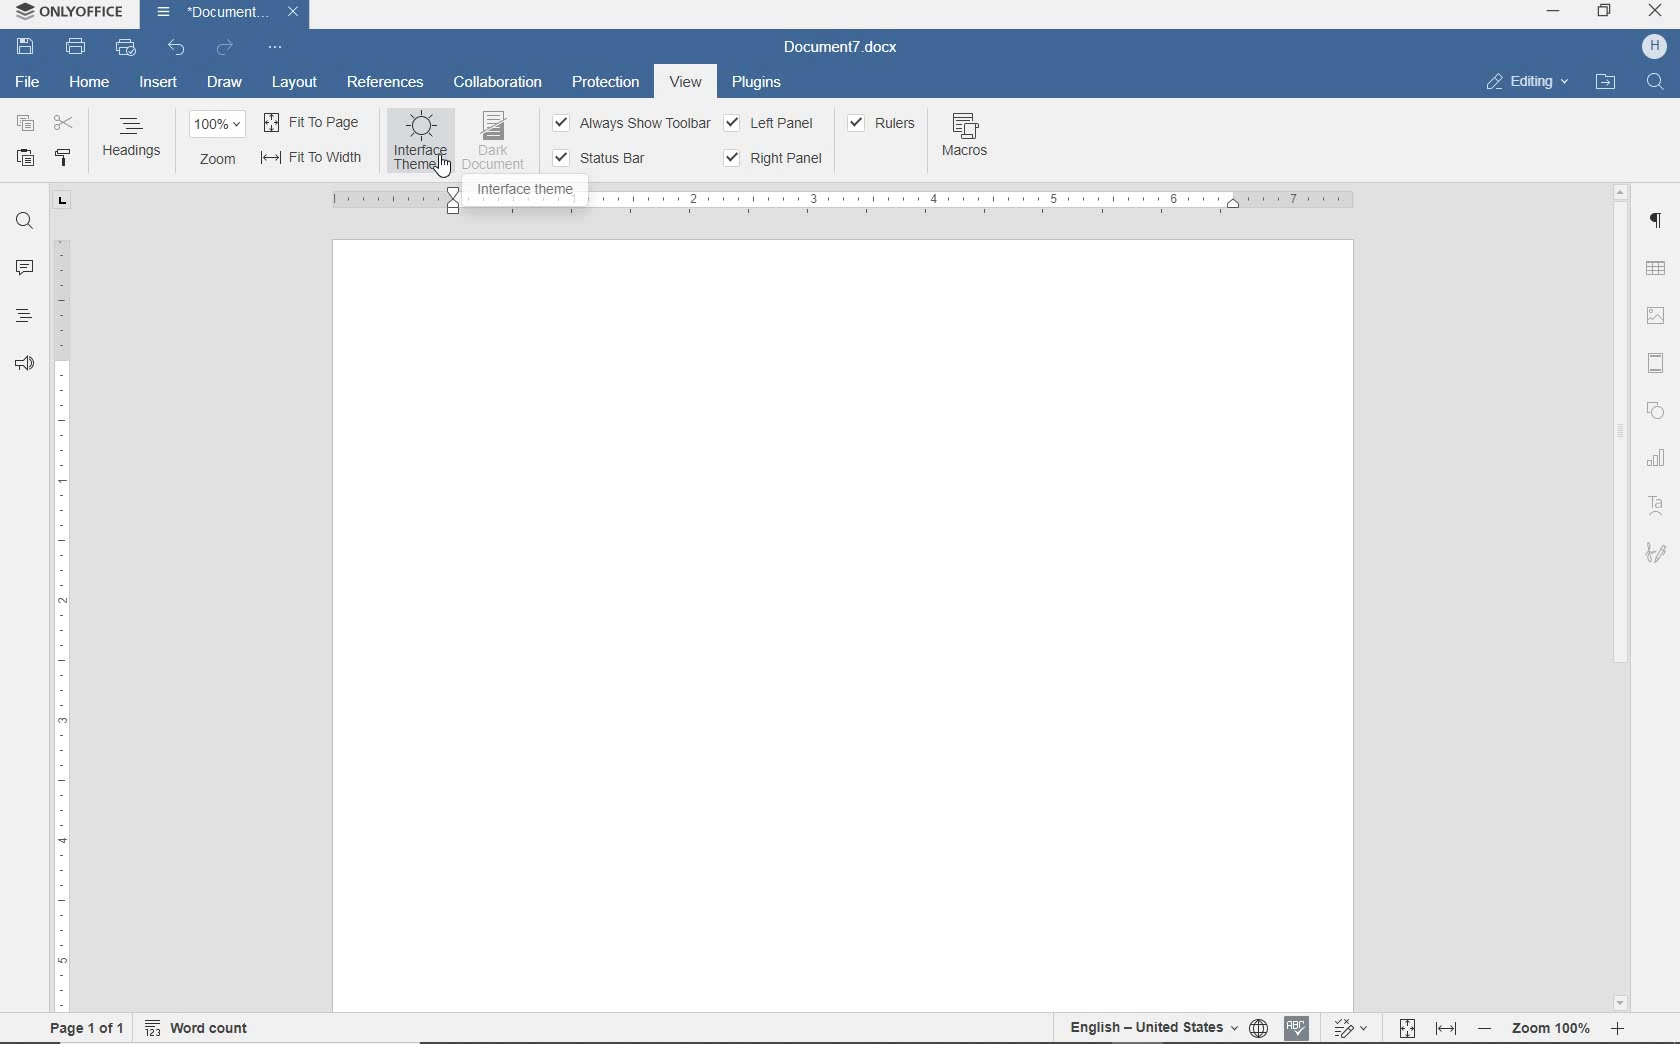 This screenshot has width=1680, height=1044. I want to click on OPEN FILE LOCATION, so click(1608, 84).